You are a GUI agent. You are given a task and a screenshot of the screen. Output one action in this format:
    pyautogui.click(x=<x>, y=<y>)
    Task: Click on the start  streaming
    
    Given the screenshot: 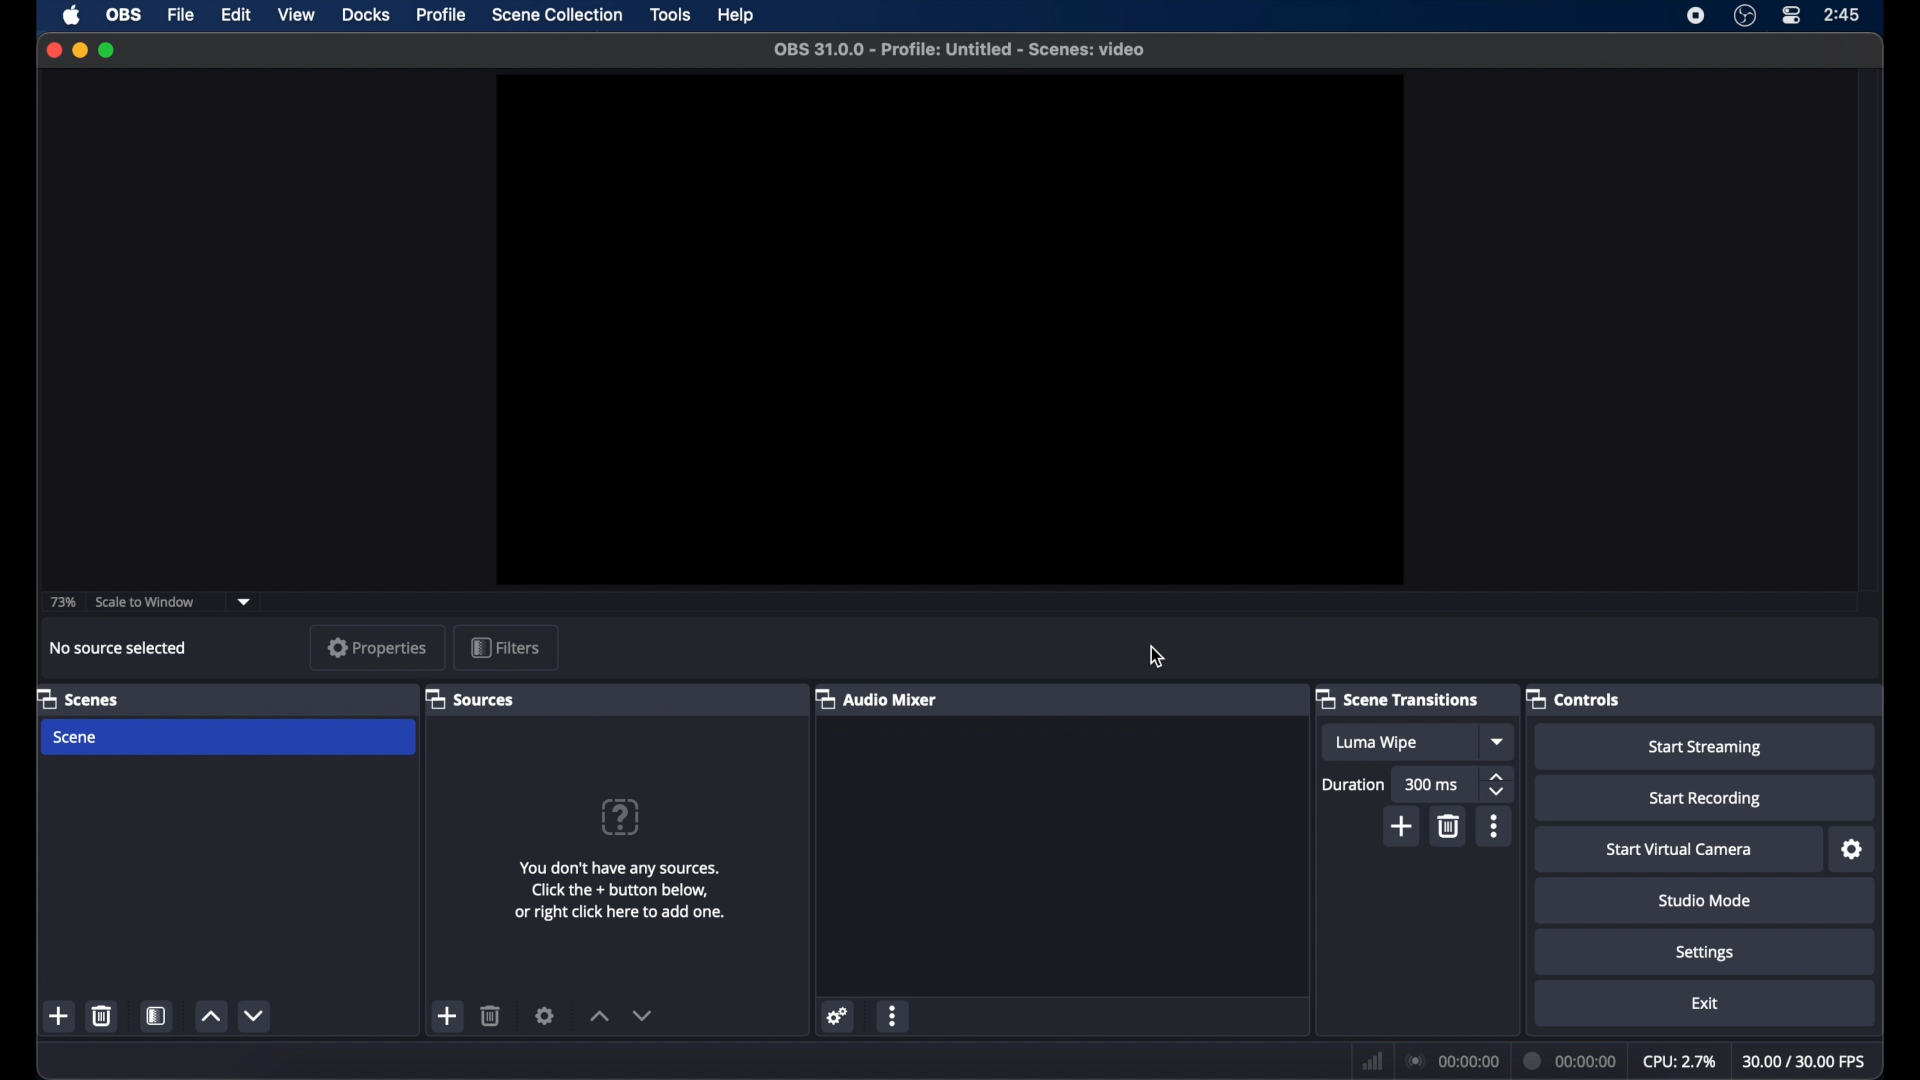 What is the action you would take?
    pyautogui.click(x=1706, y=748)
    